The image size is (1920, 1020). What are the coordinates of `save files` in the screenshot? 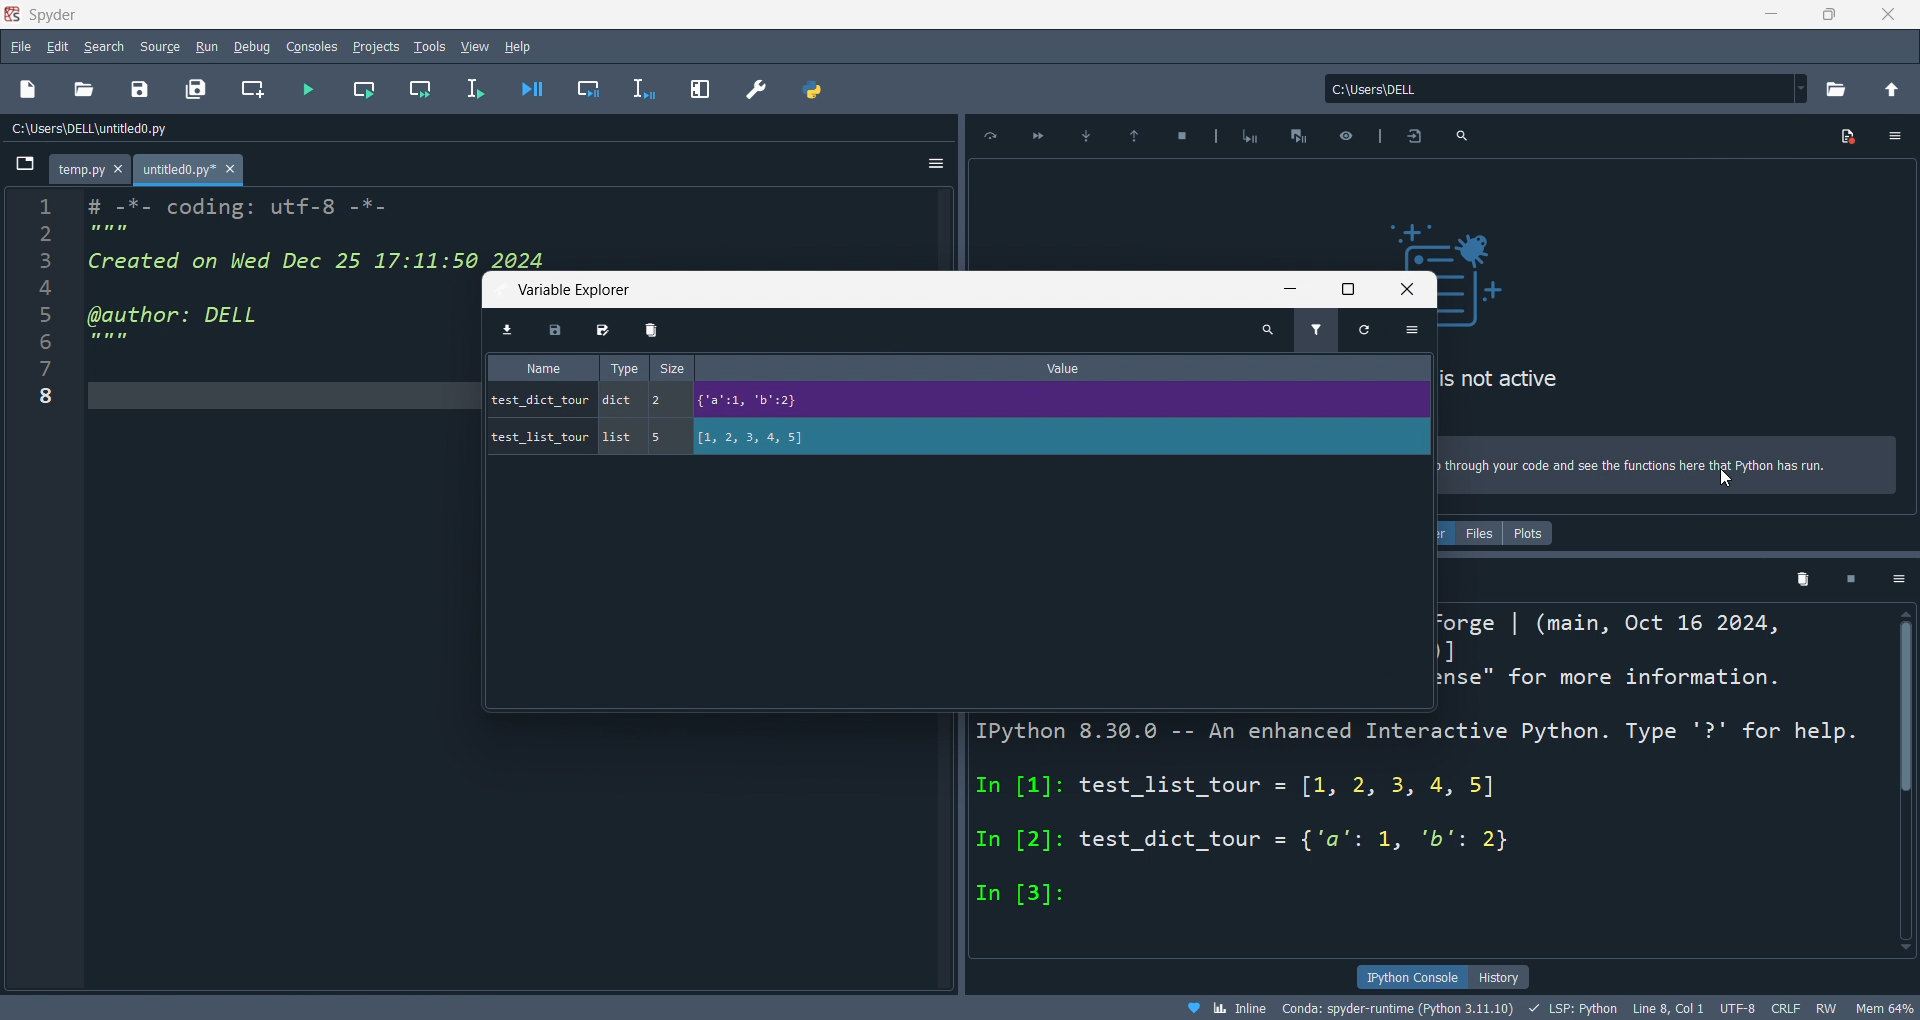 It's located at (197, 90).